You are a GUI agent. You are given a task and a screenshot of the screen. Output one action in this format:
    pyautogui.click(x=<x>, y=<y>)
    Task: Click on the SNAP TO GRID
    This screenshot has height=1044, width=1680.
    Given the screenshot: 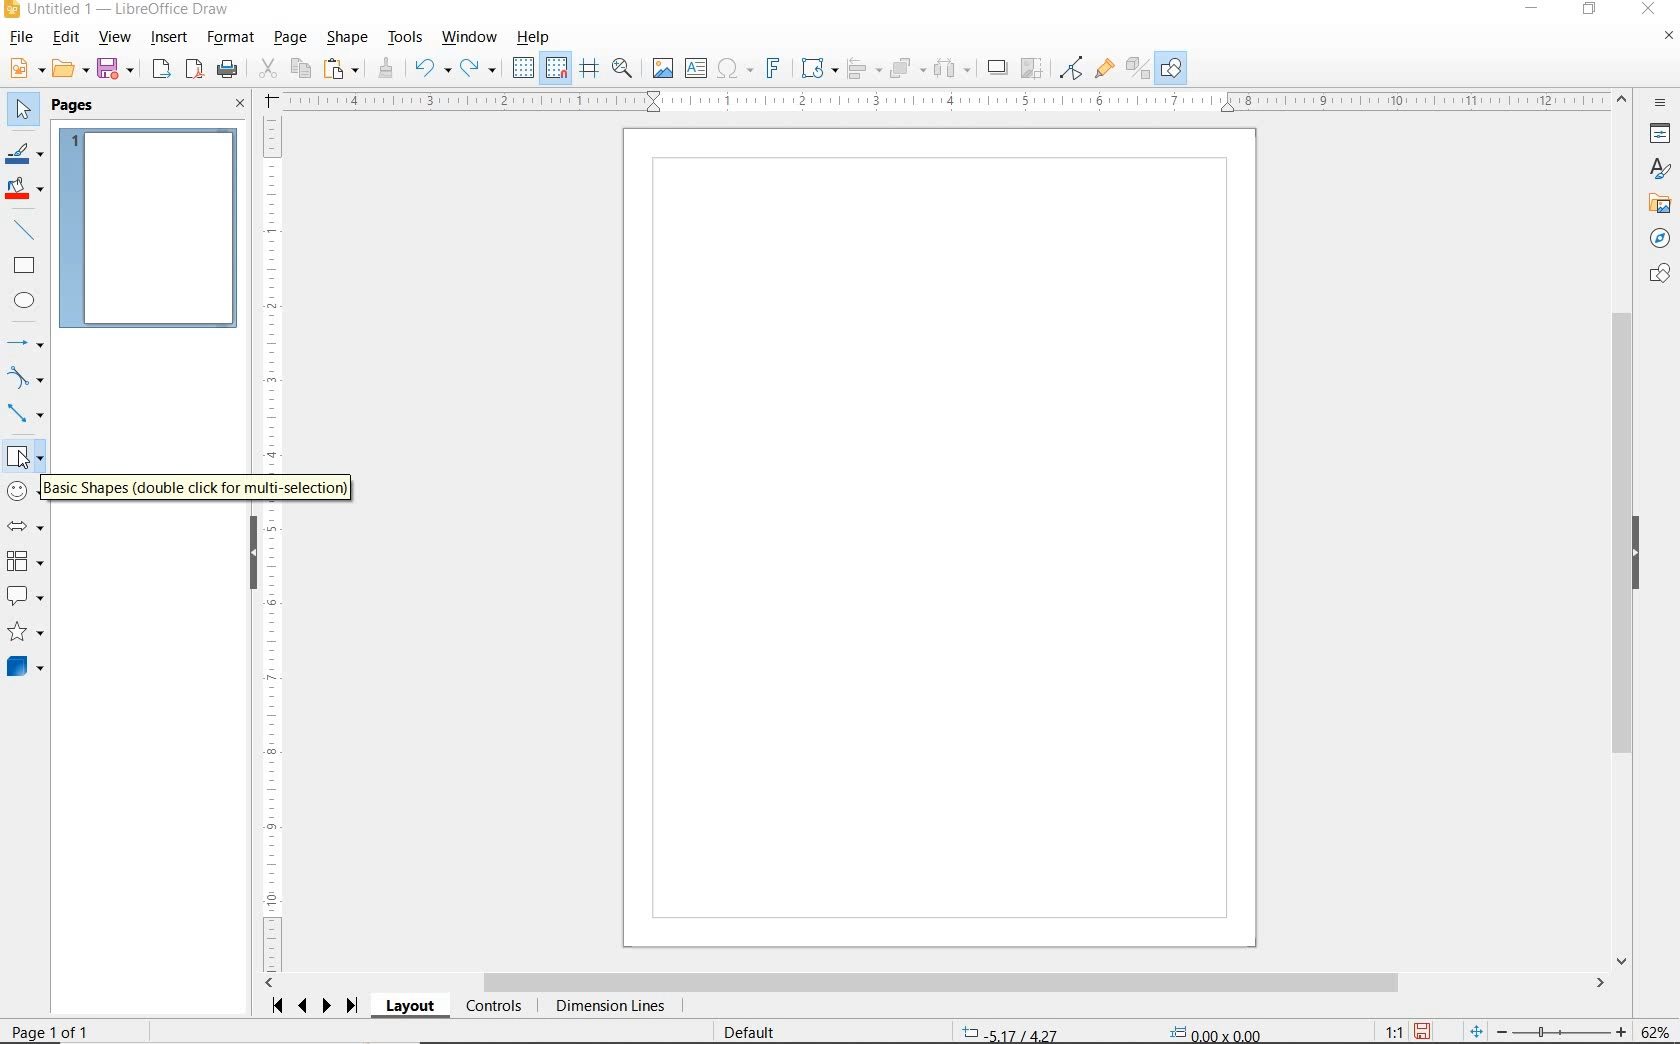 What is the action you would take?
    pyautogui.click(x=557, y=68)
    